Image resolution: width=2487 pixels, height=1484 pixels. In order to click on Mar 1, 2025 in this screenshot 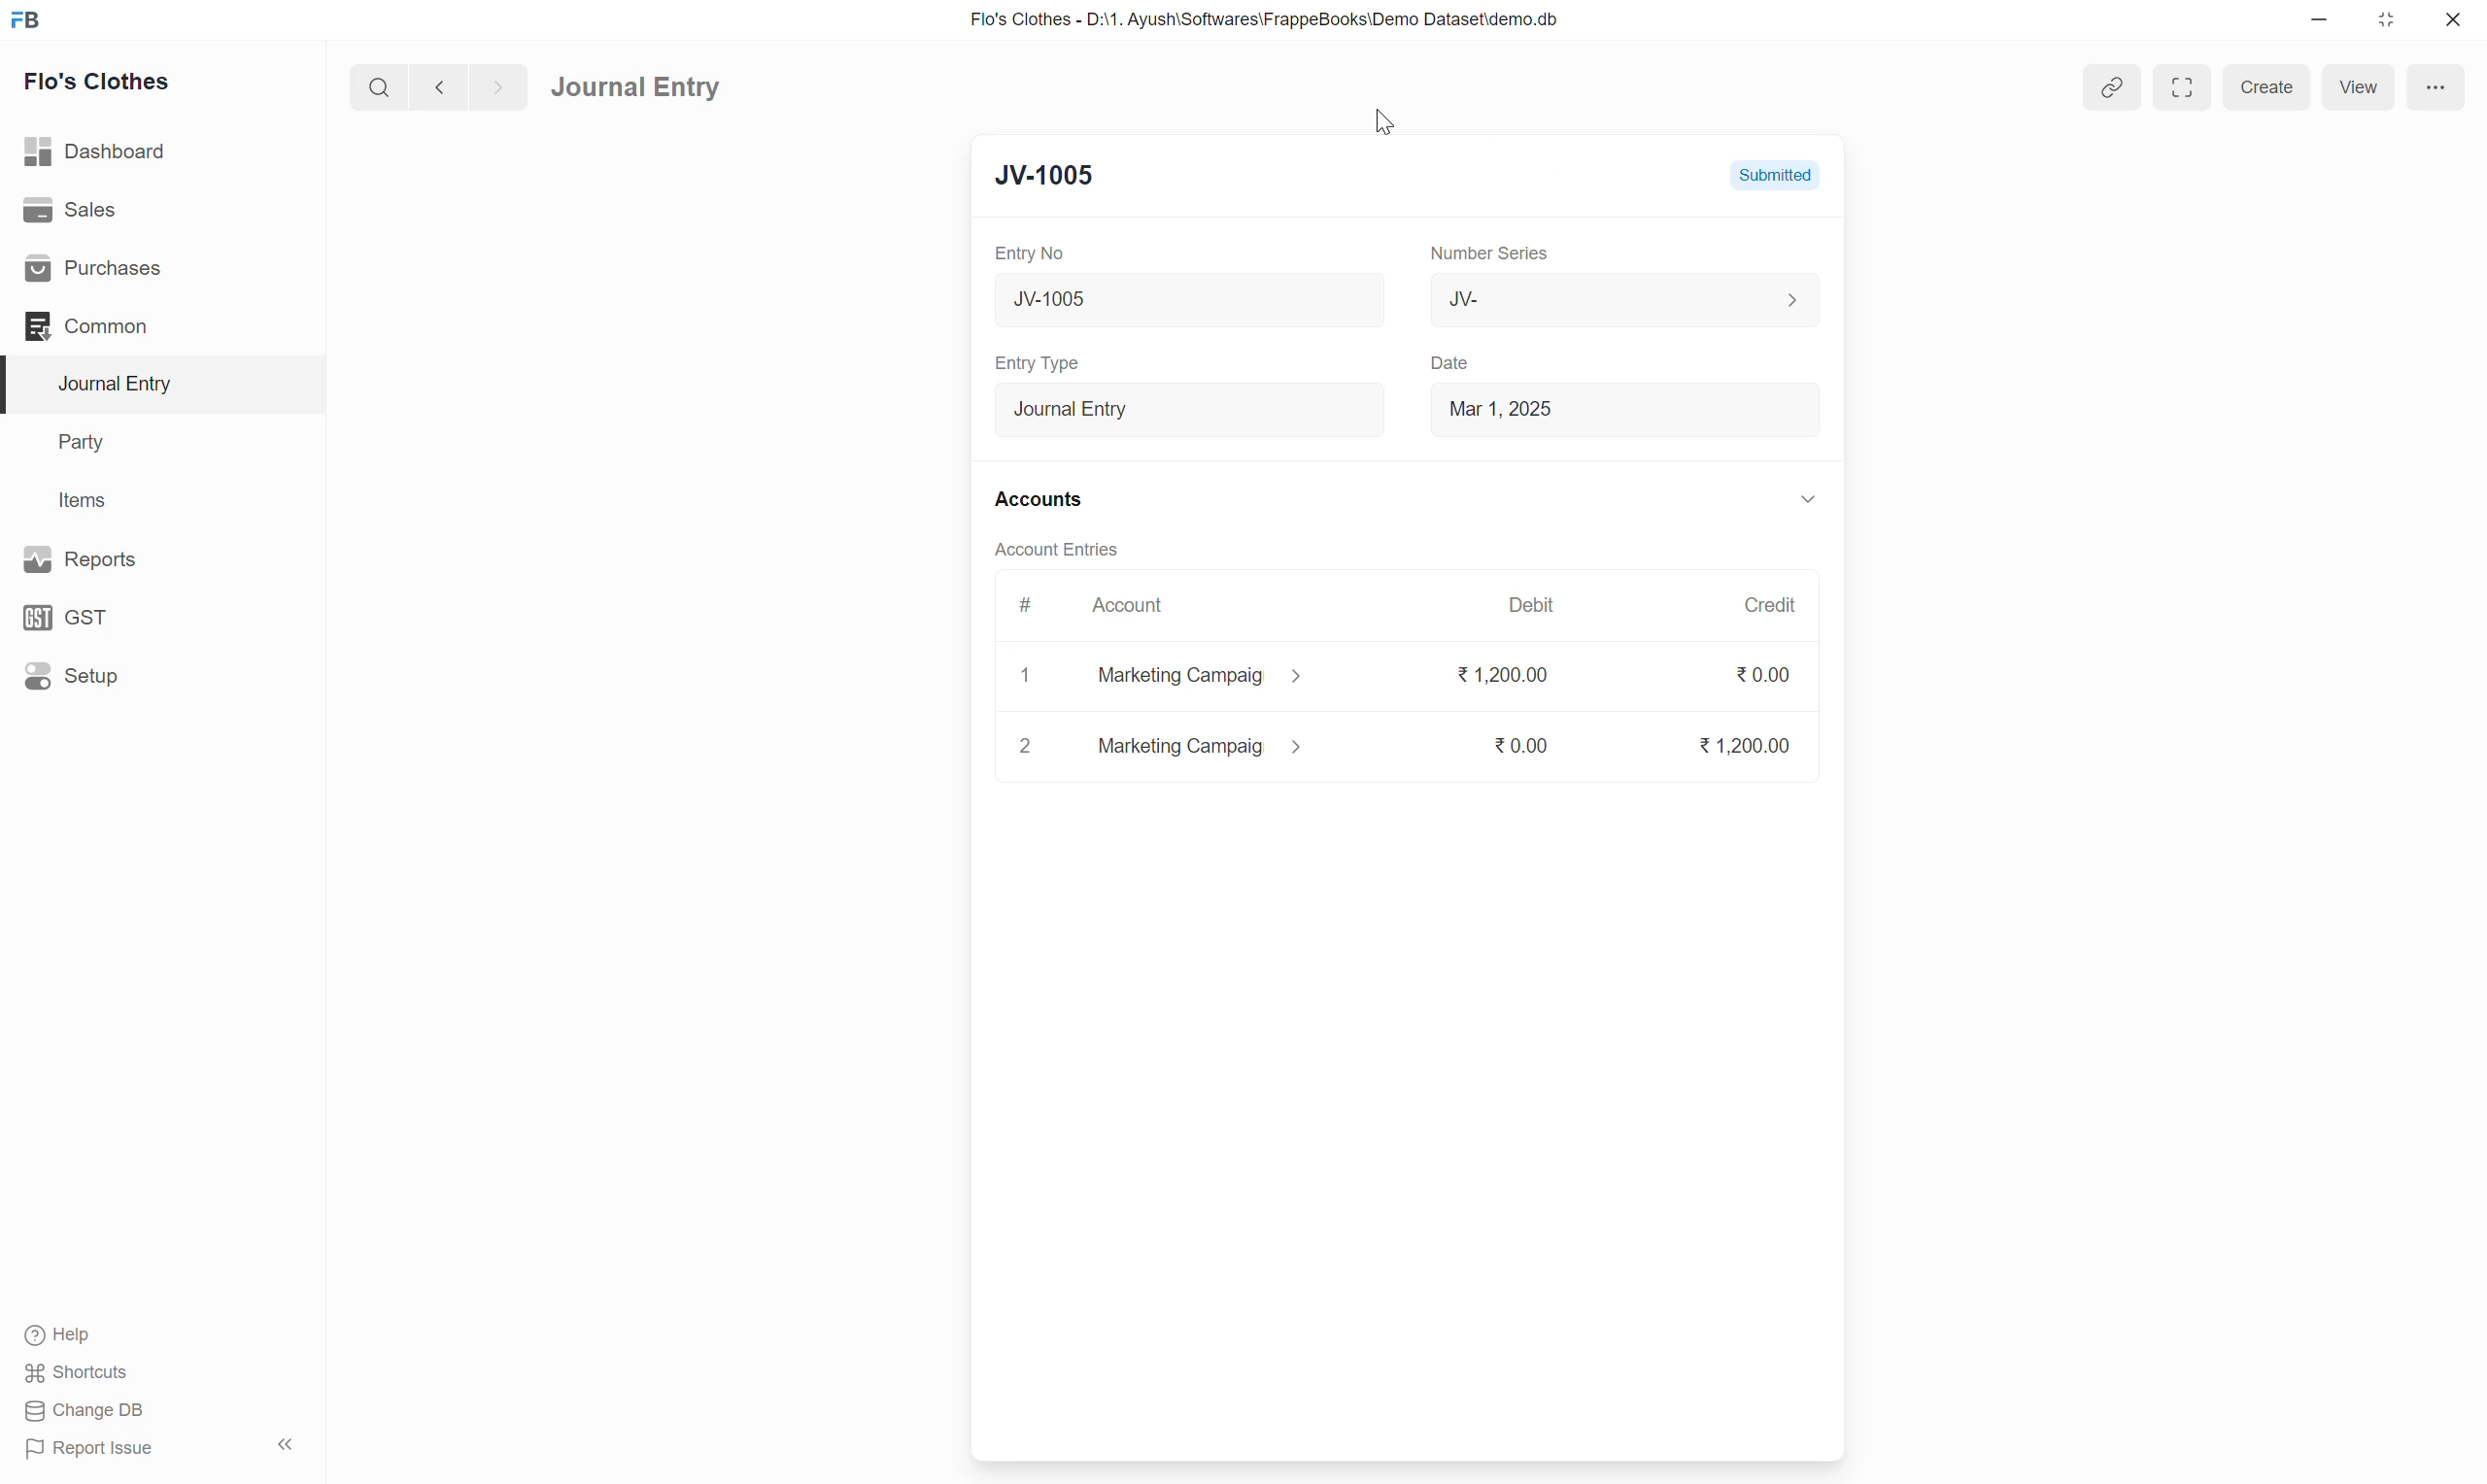, I will do `click(1501, 408)`.